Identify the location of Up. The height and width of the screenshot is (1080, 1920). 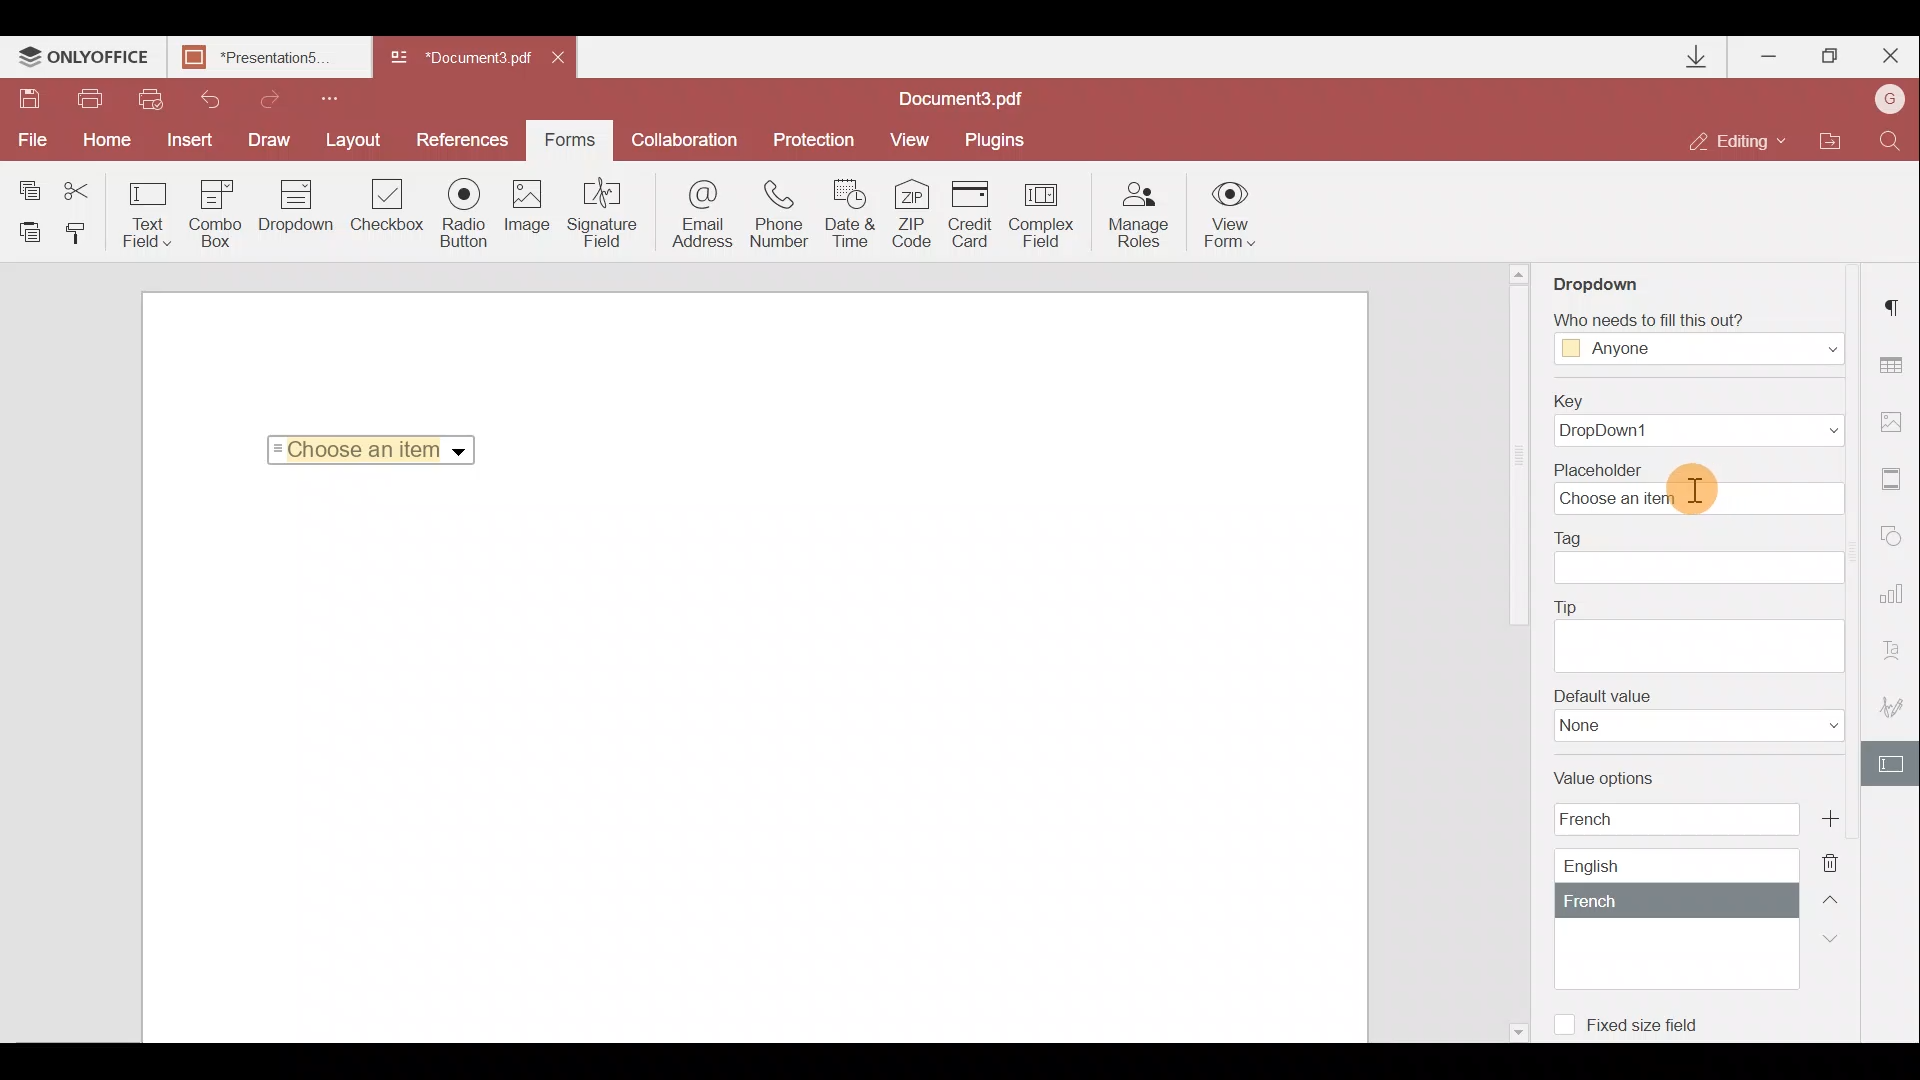
(1836, 897).